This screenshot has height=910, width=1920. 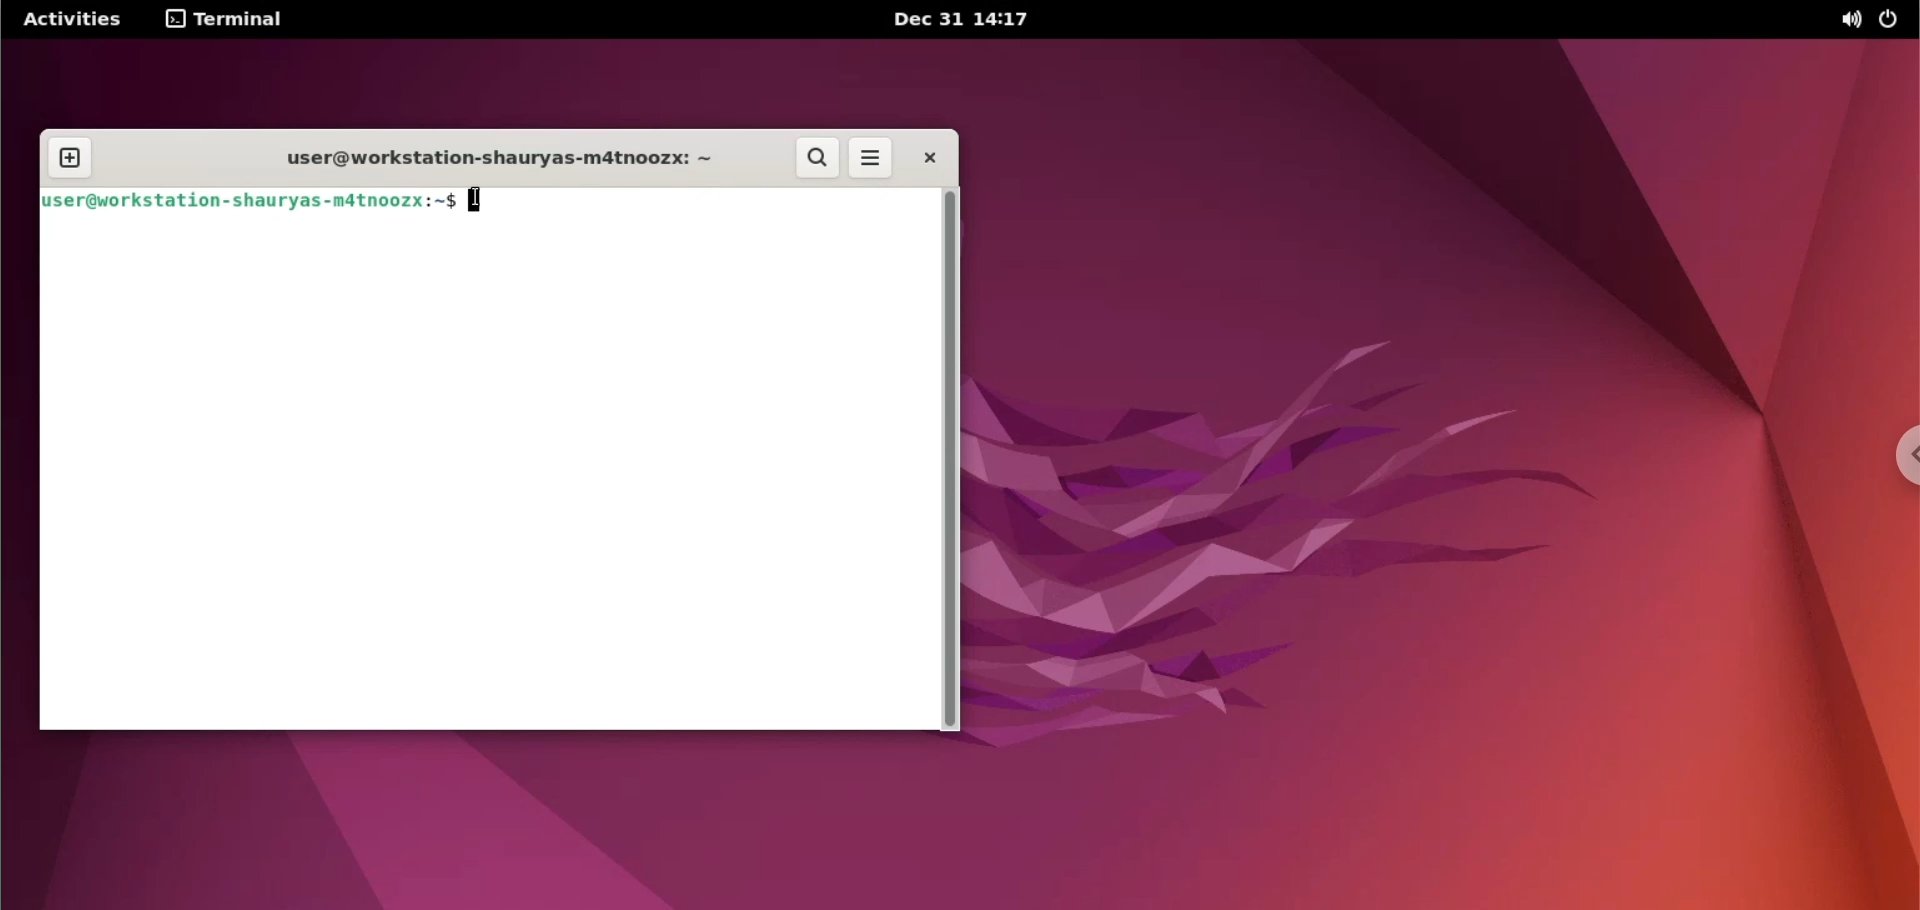 I want to click on sound options, so click(x=1852, y=22).